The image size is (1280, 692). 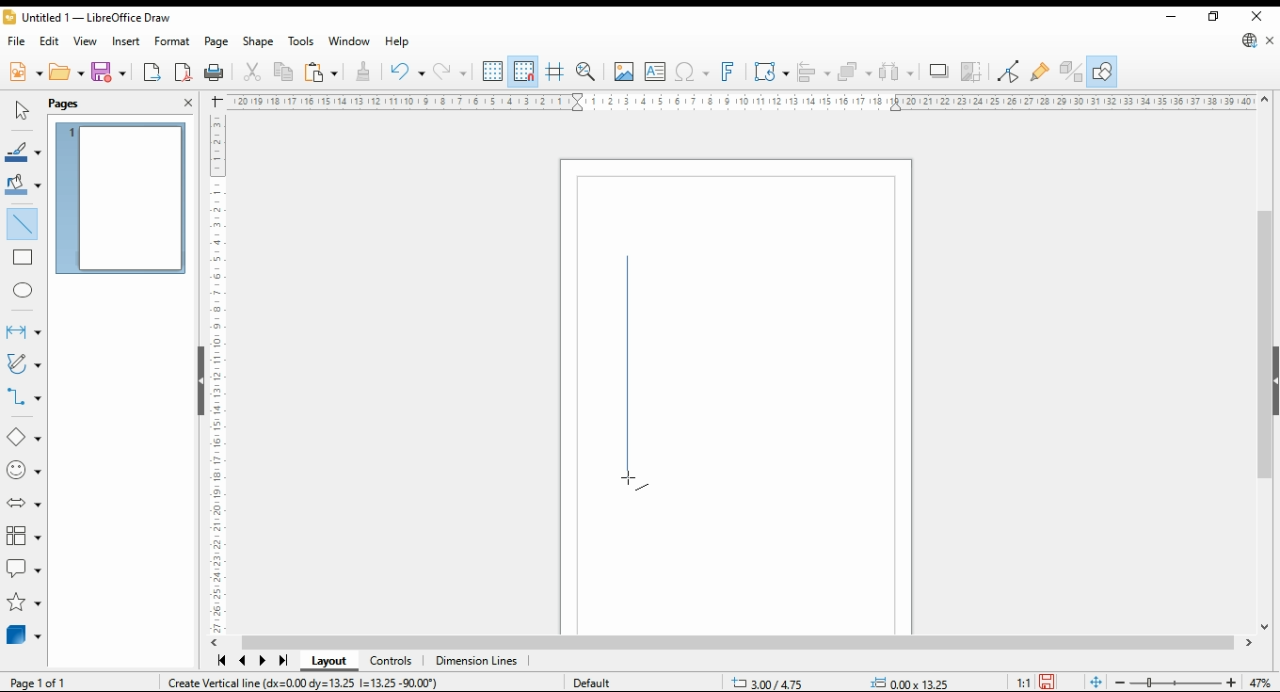 I want to click on block arrows, so click(x=24, y=503).